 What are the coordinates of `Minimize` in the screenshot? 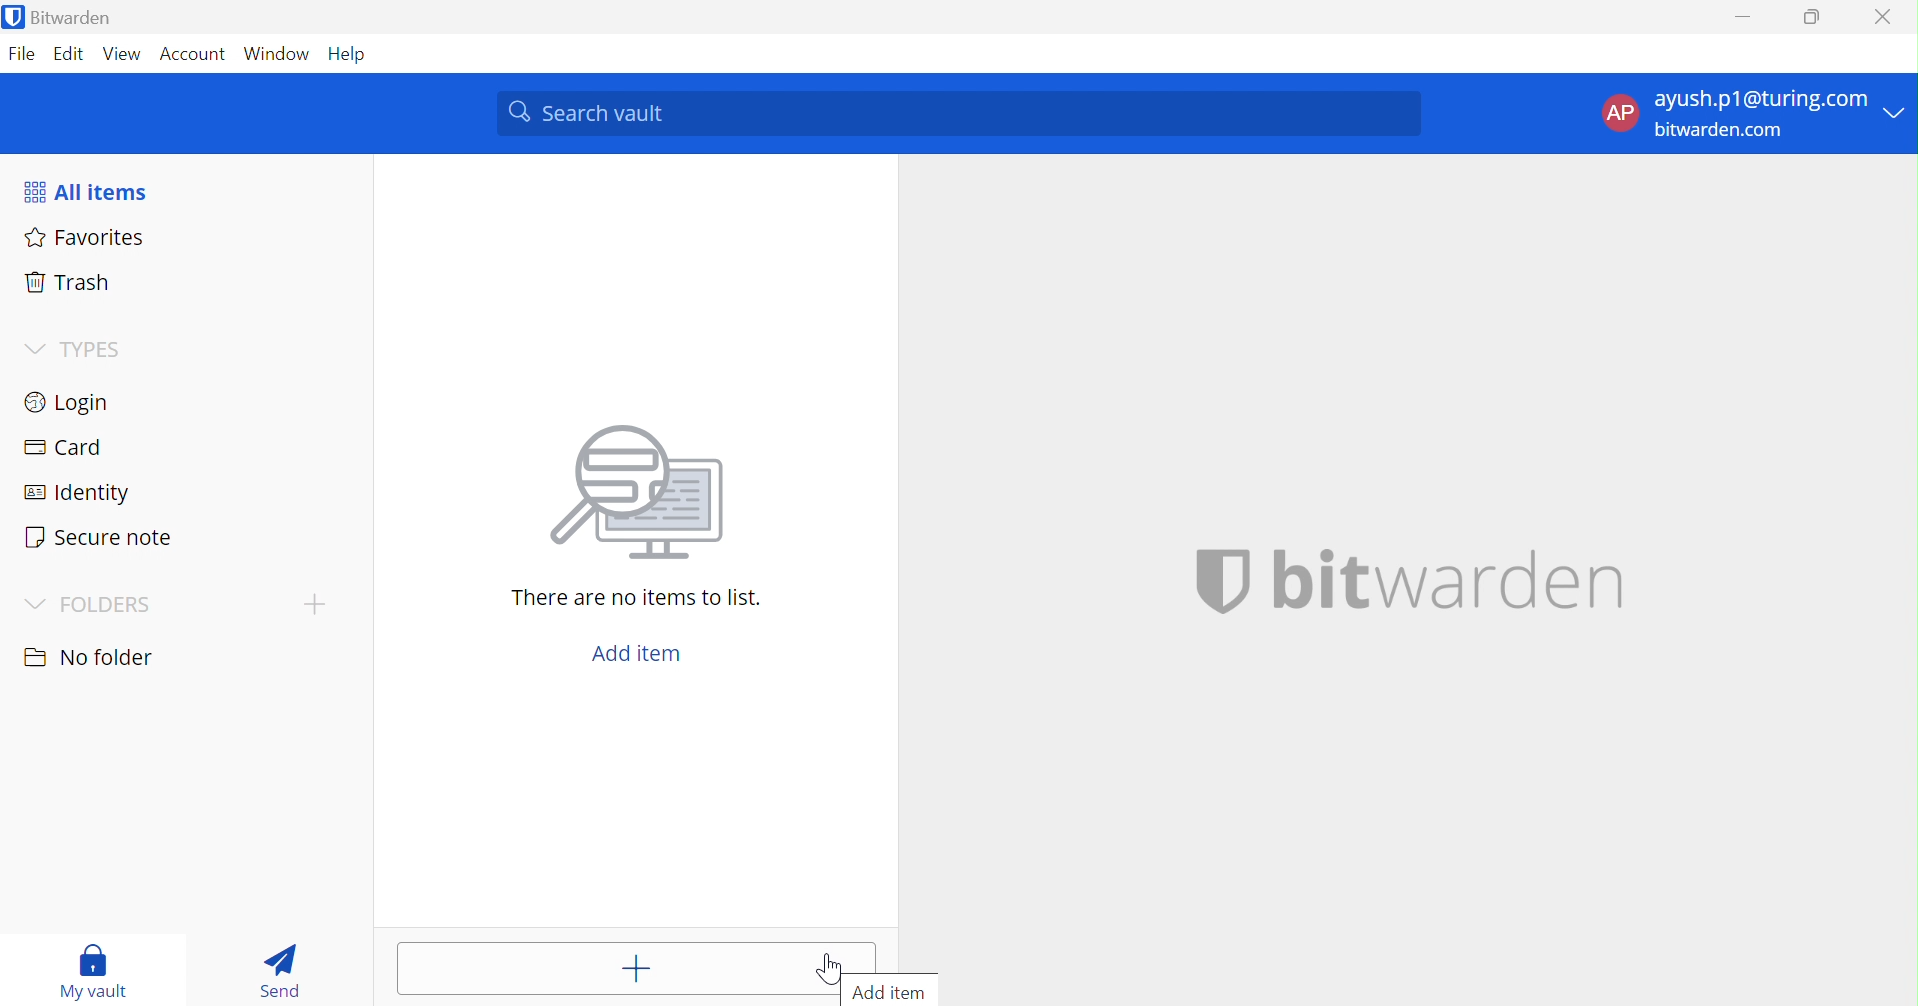 It's located at (1749, 18).